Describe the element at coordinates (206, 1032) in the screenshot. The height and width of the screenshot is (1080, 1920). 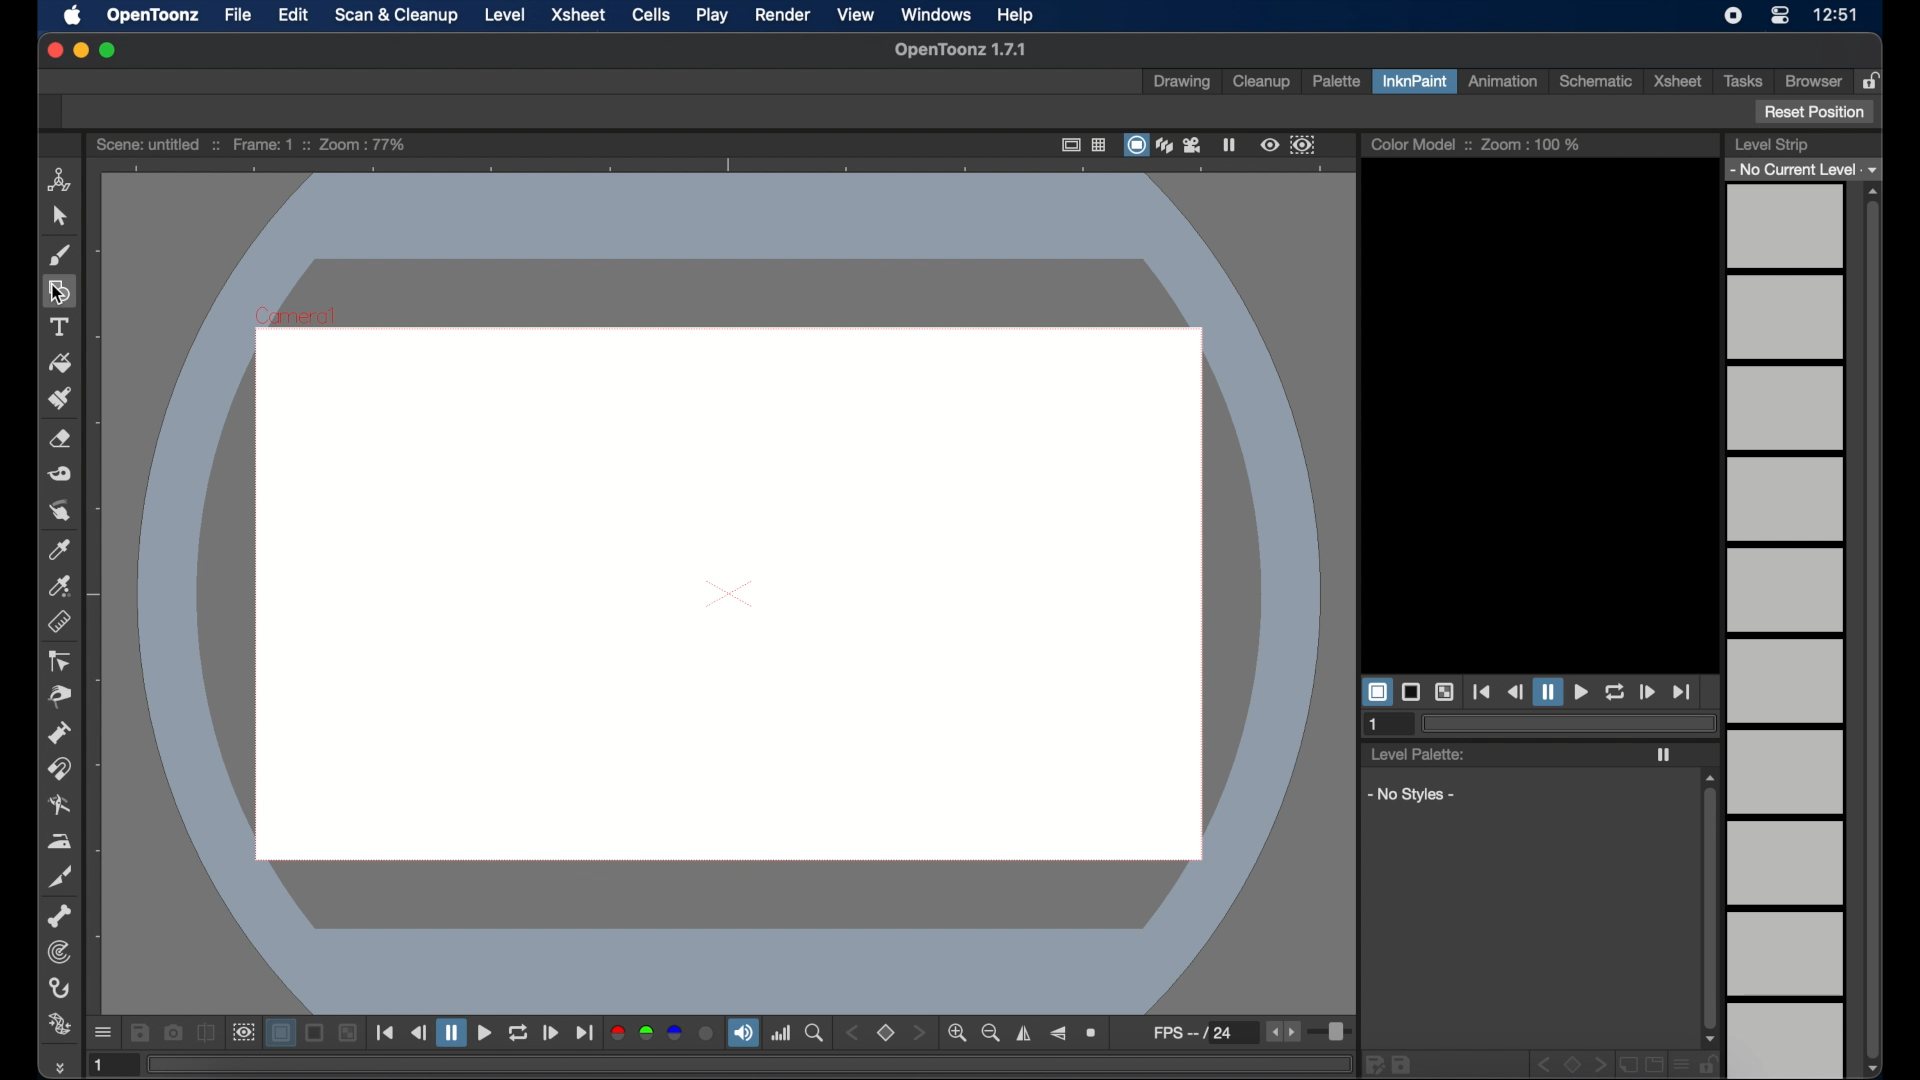
I see `compare to snapshot` at that location.